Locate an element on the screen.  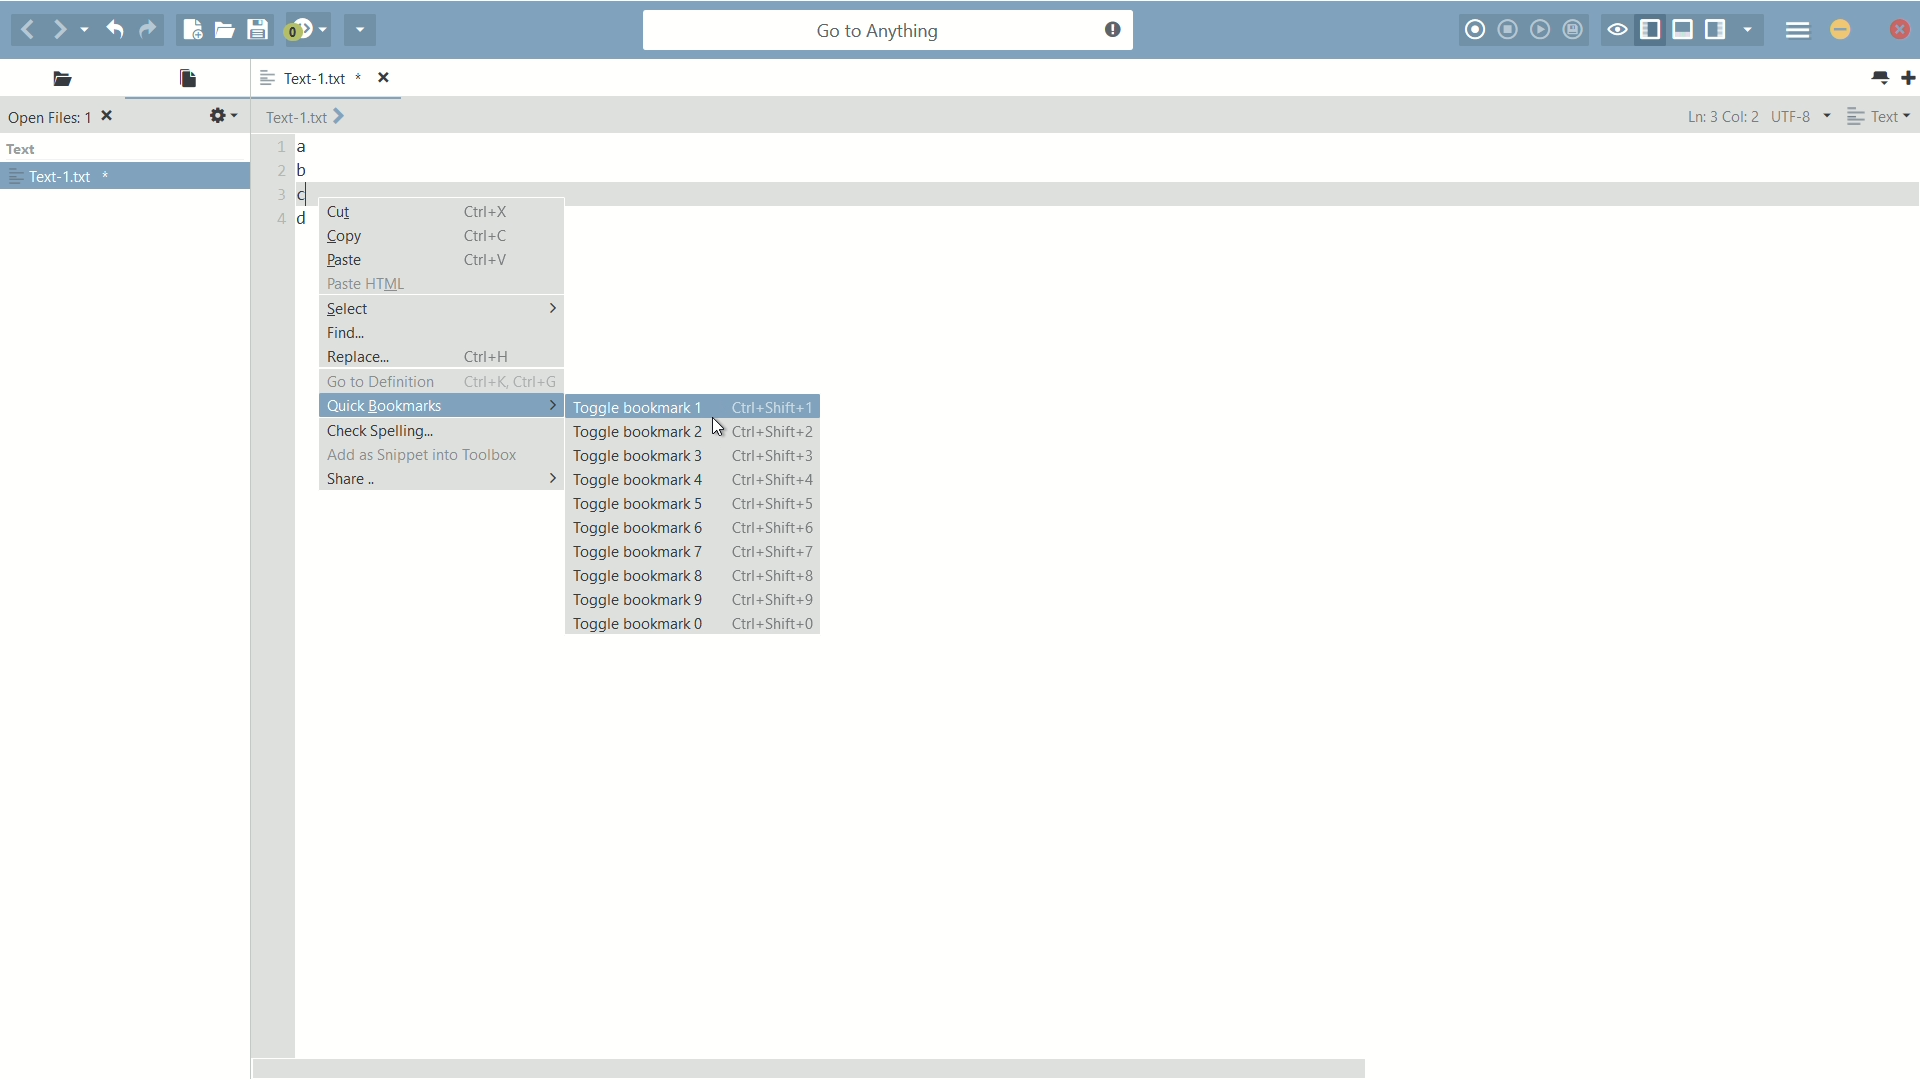
share.. is located at coordinates (441, 480).